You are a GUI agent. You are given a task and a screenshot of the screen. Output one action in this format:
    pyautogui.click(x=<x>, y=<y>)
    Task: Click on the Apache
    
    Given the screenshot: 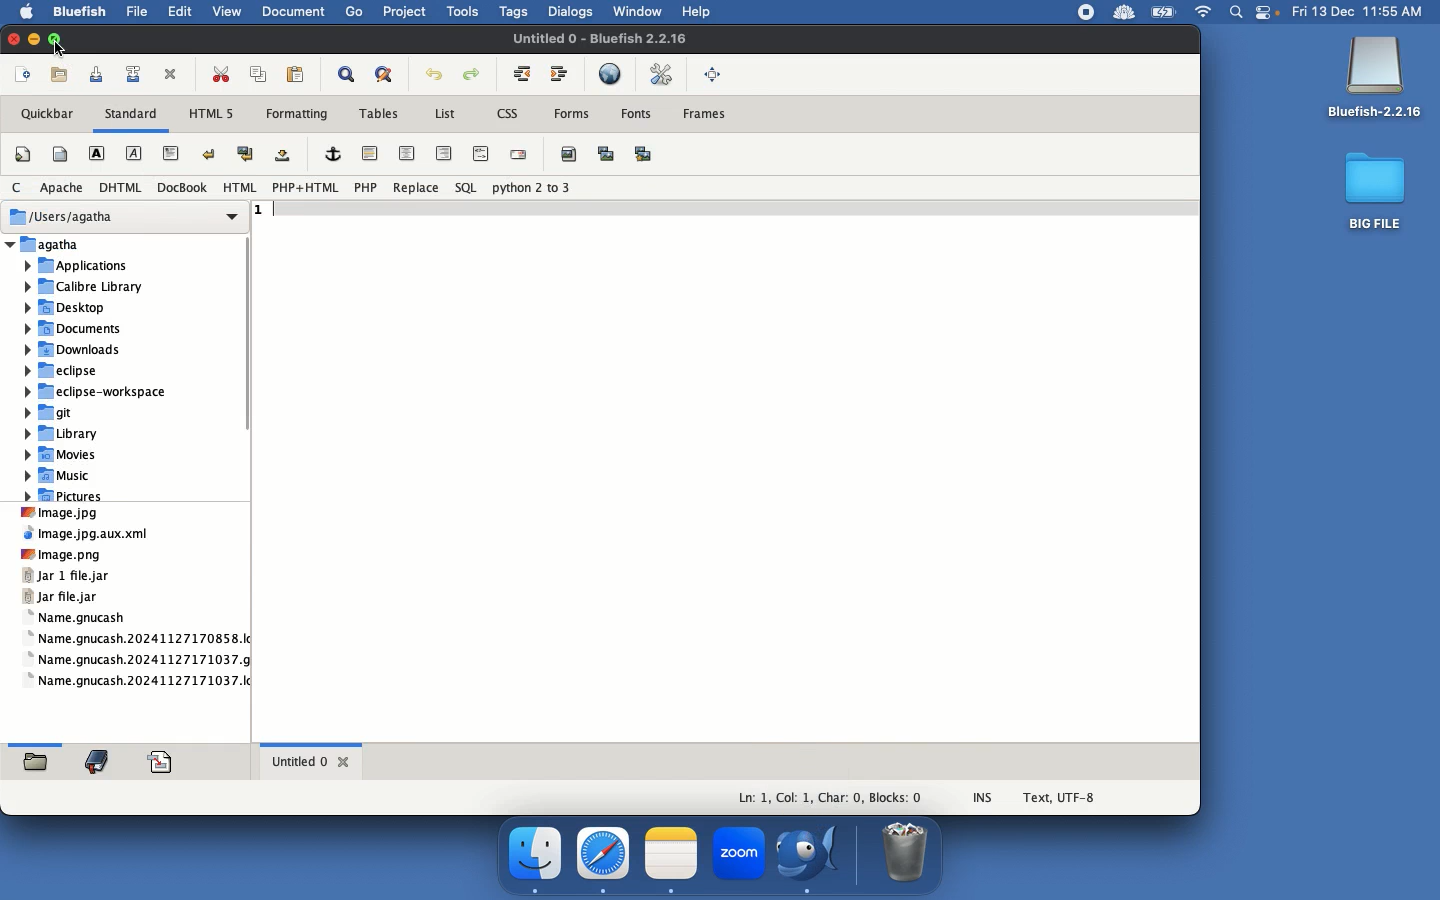 What is the action you would take?
    pyautogui.click(x=59, y=188)
    